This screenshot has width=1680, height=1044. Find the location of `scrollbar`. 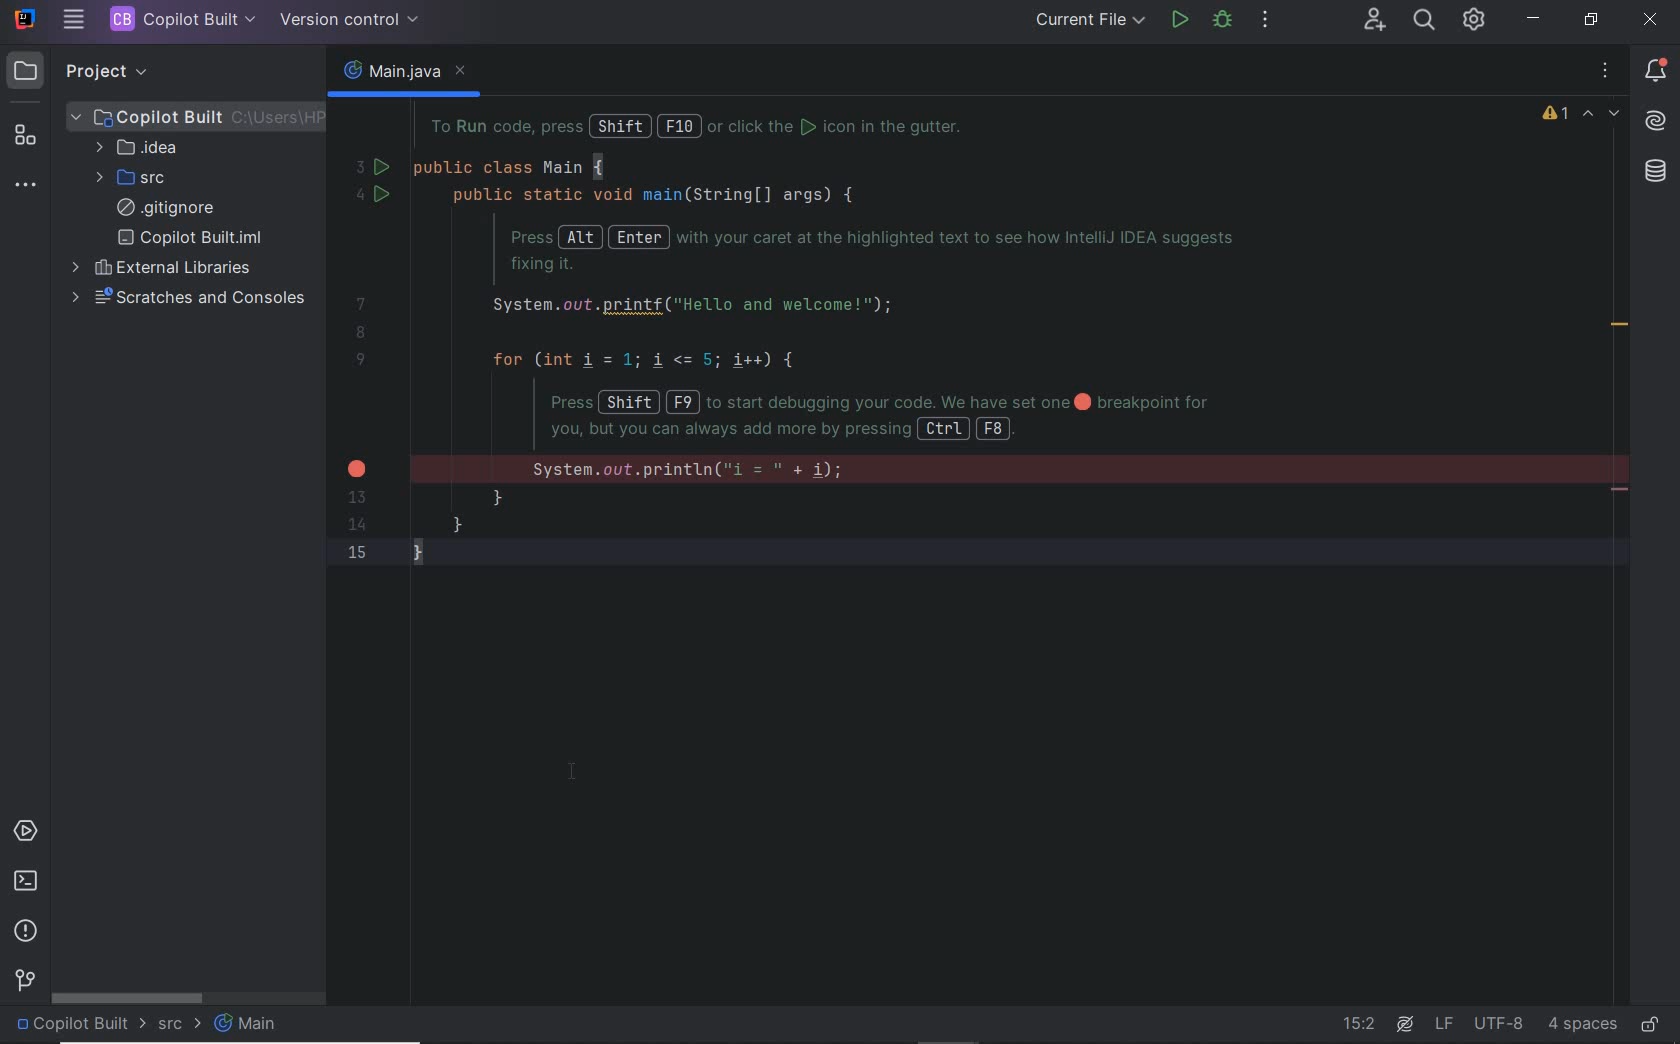

scrollbar is located at coordinates (126, 996).